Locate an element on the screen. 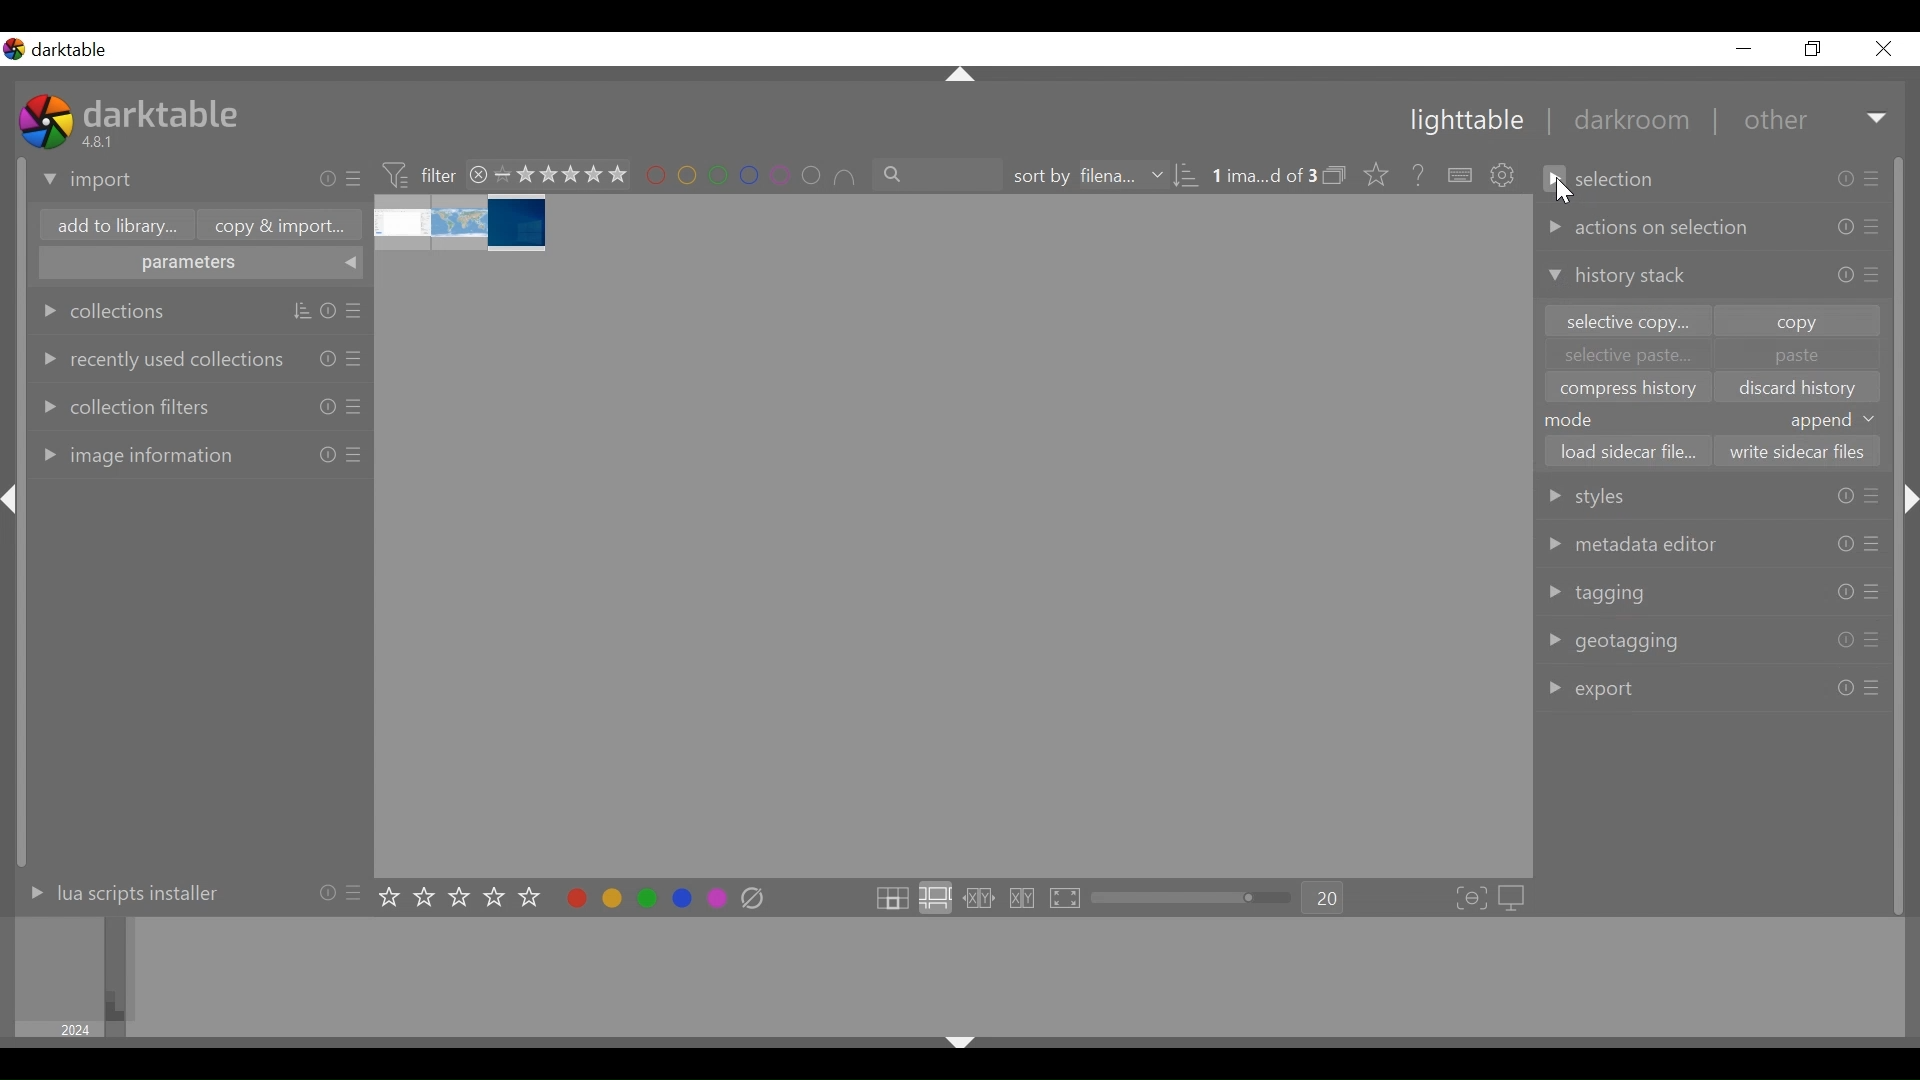 The image size is (1920, 1080). close is located at coordinates (479, 174).